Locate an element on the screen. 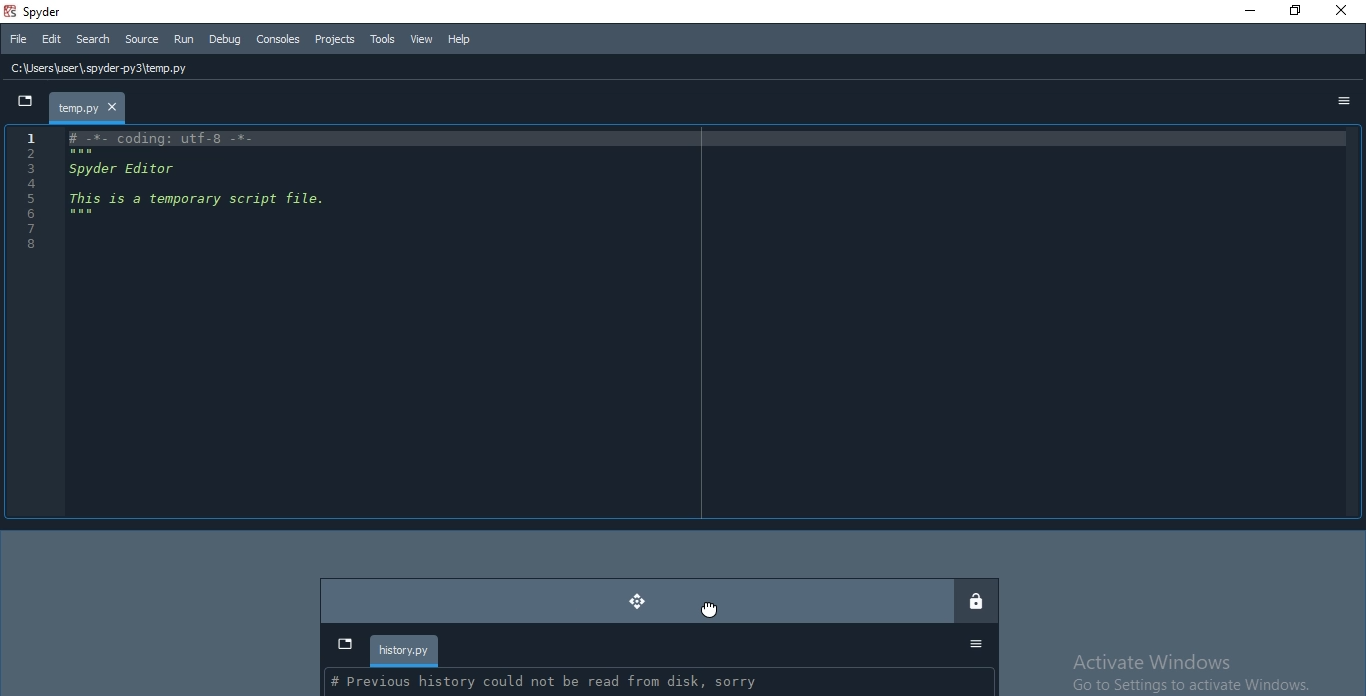  Edit is located at coordinates (50, 41).